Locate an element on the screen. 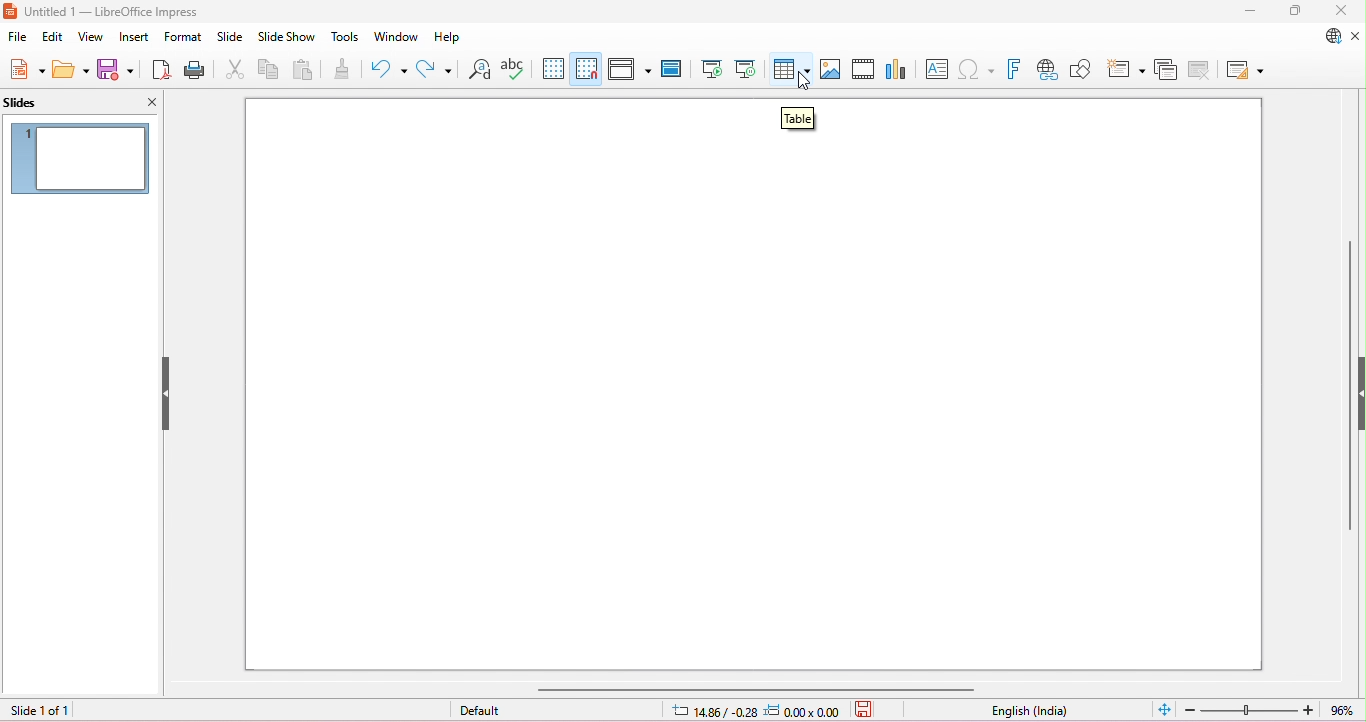 The image size is (1366, 722). redo is located at coordinates (434, 69).